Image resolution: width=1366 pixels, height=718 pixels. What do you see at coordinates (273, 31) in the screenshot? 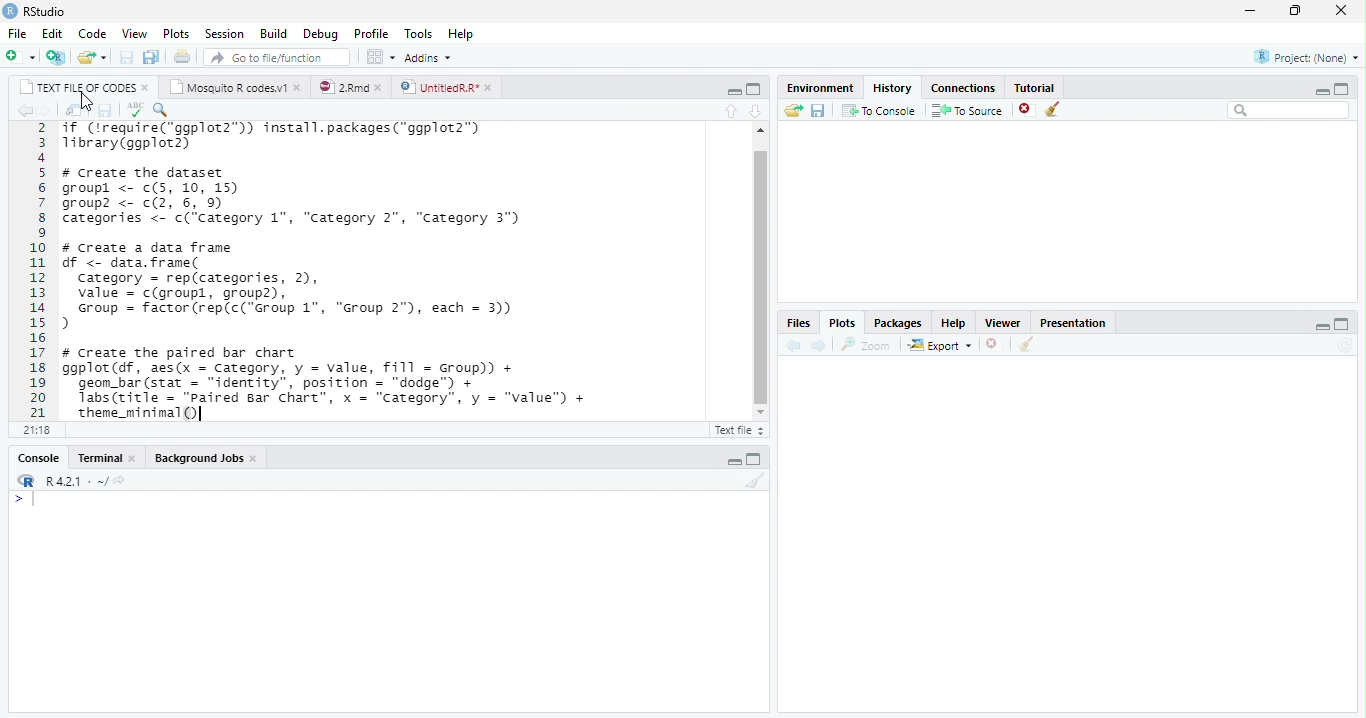
I see `build` at bounding box center [273, 31].